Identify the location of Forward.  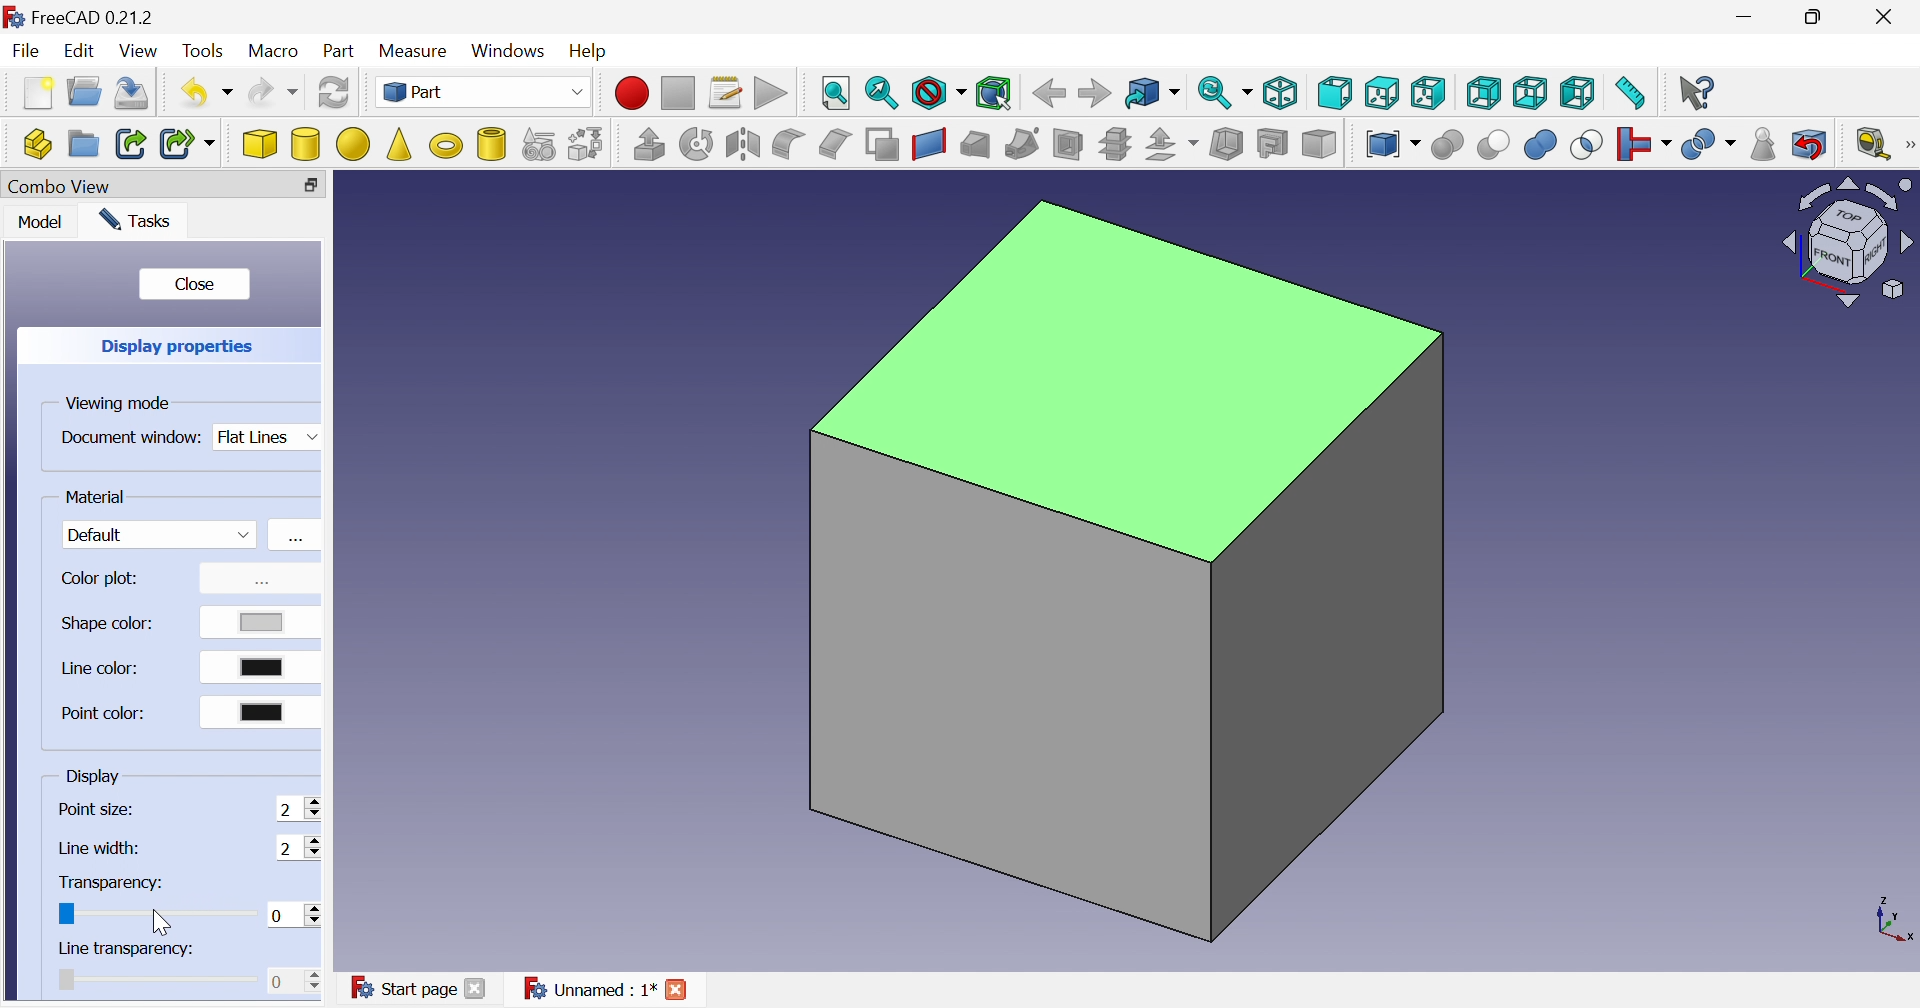
(1096, 91).